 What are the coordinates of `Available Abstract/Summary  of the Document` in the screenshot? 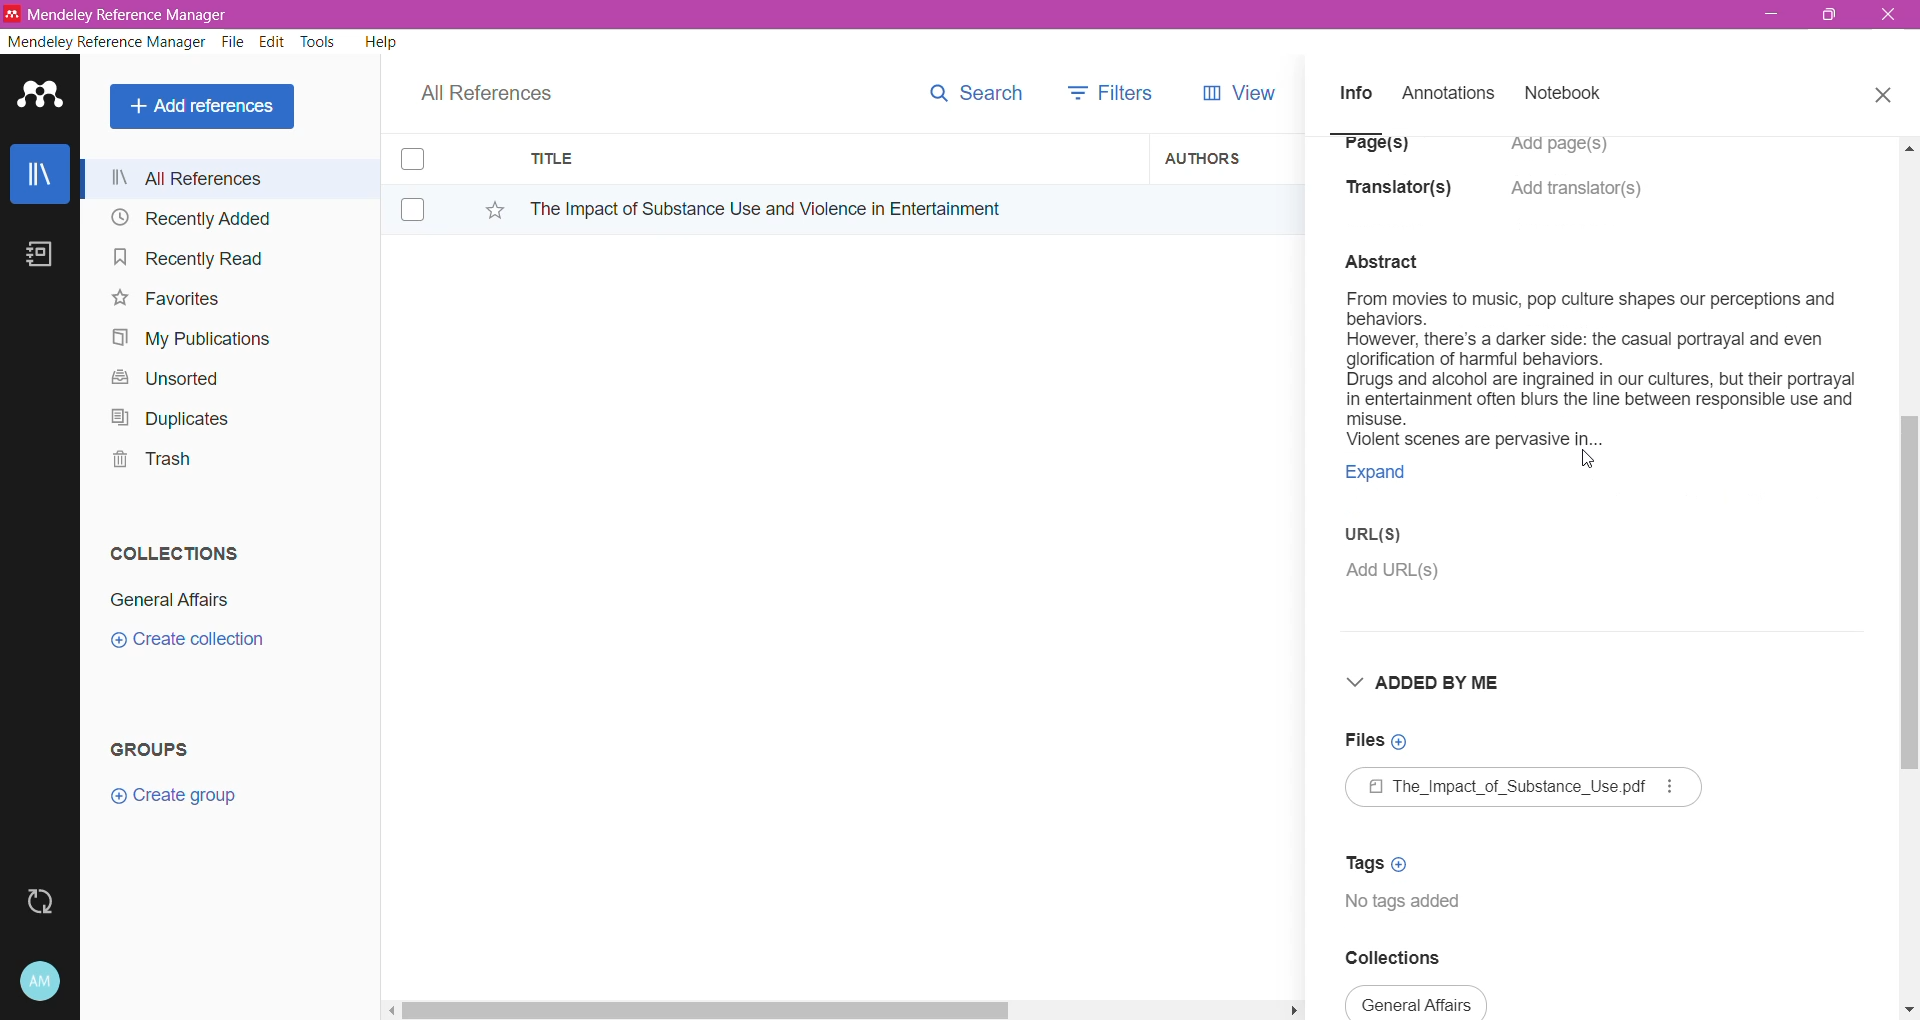 It's located at (1599, 353).